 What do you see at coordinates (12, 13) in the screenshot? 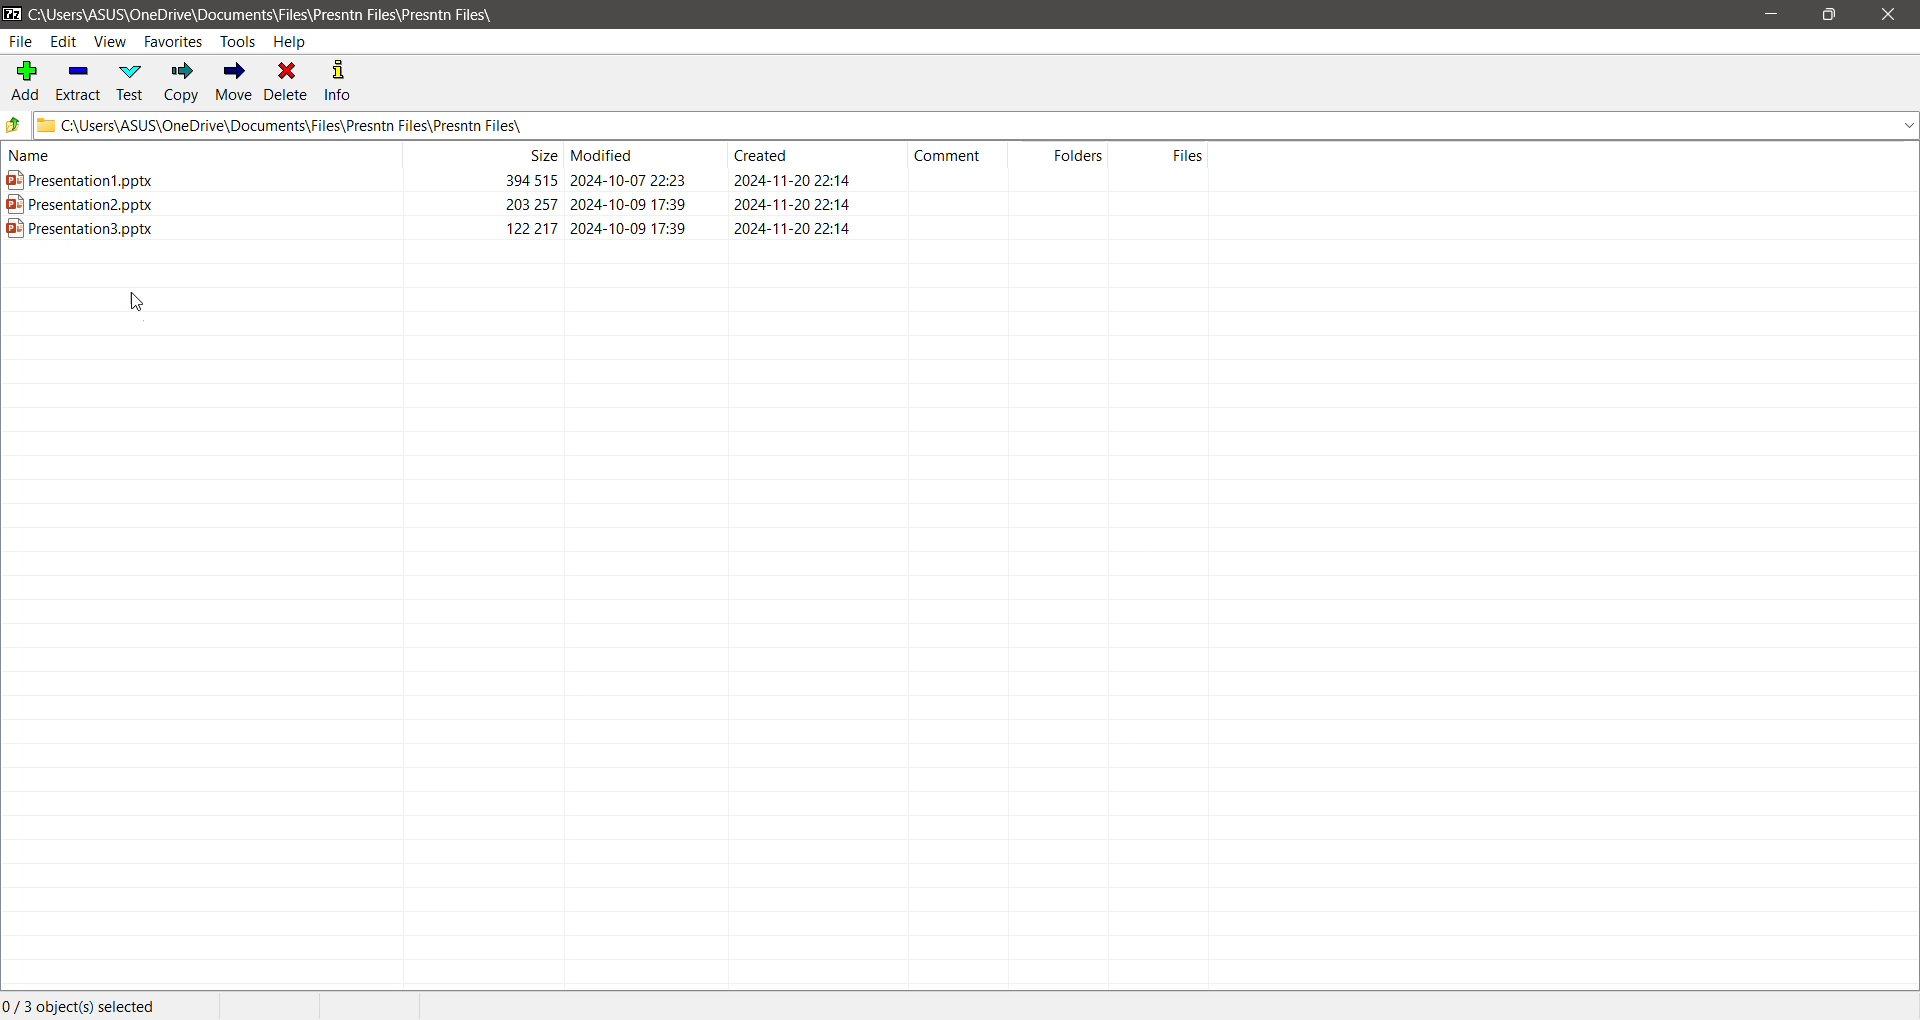
I see `Application Logo` at bounding box center [12, 13].